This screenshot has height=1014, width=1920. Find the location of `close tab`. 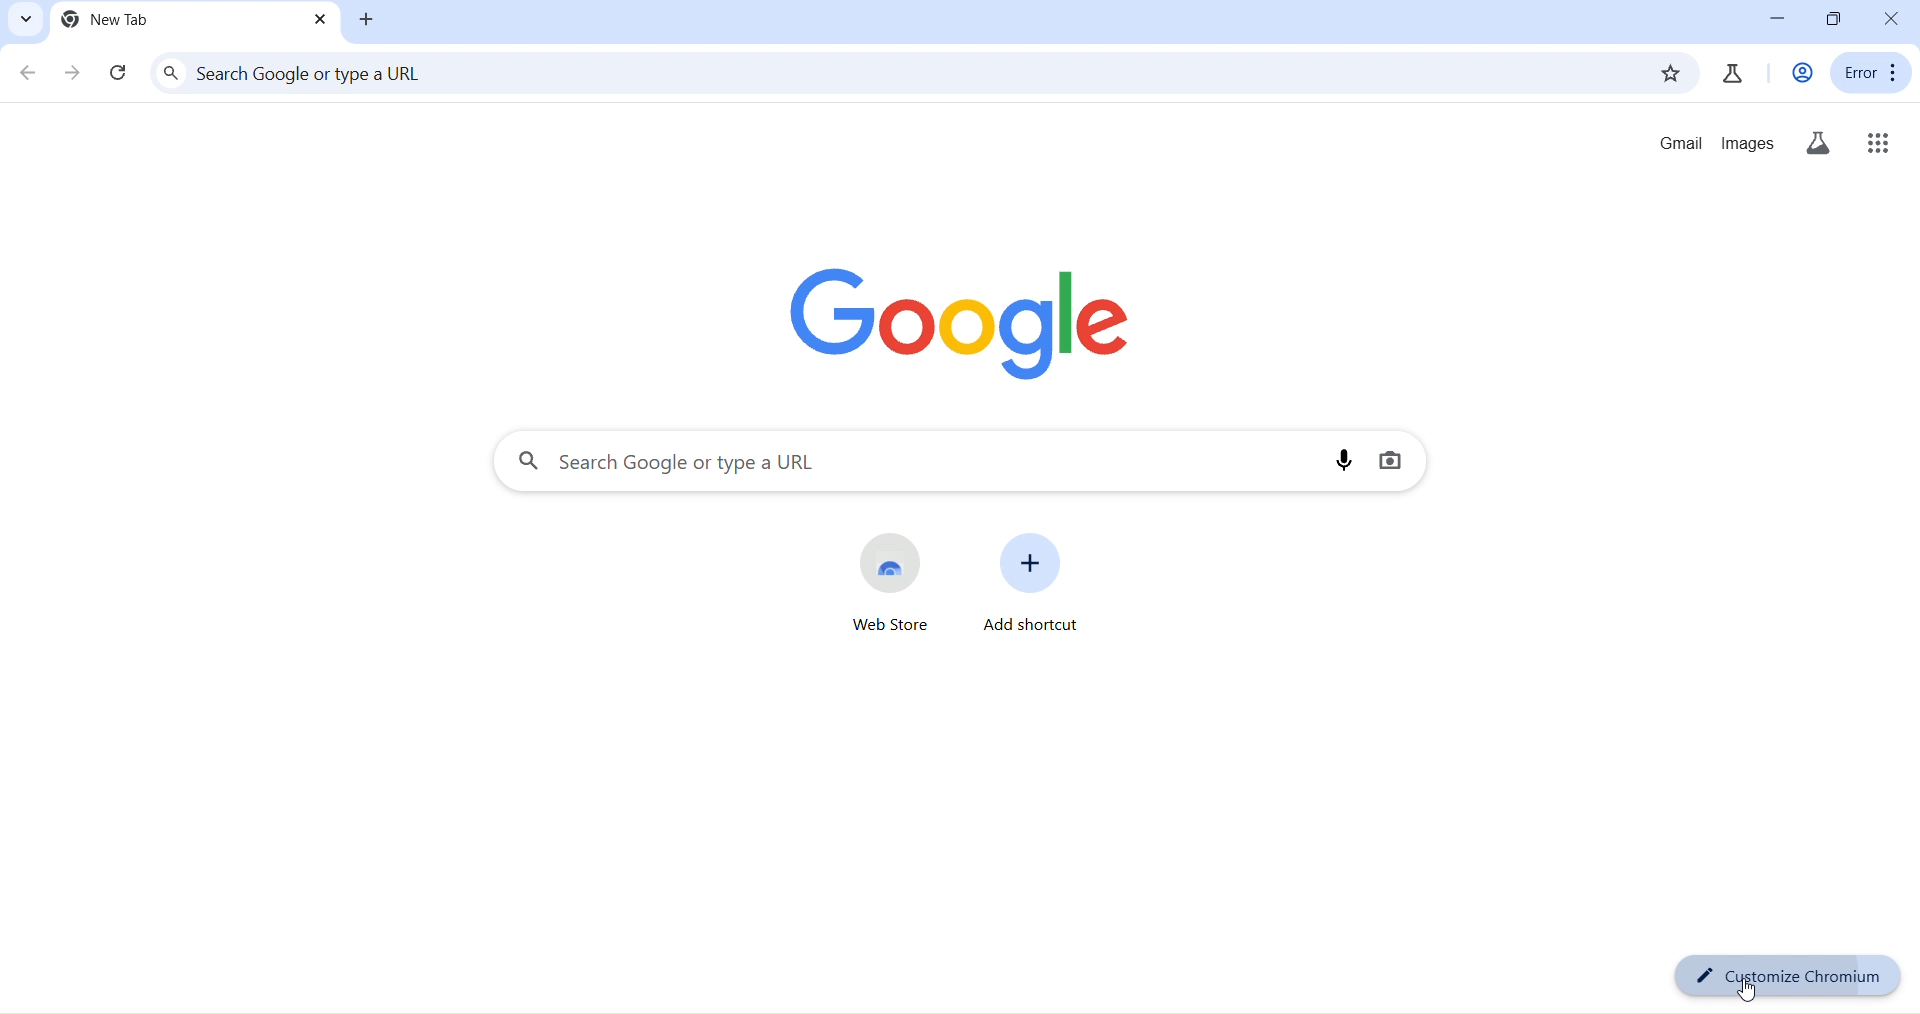

close tab is located at coordinates (320, 20).